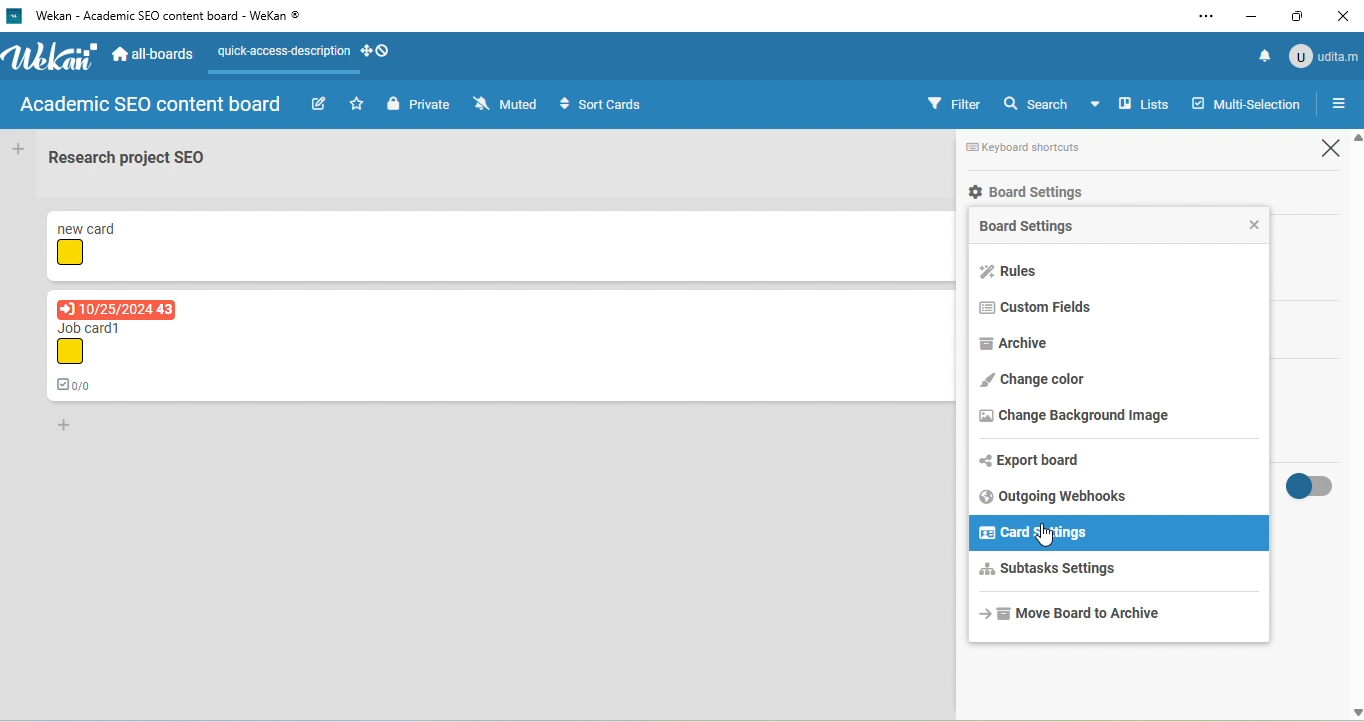 The image size is (1364, 722). I want to click on Research project SEO, so click(129, 157).